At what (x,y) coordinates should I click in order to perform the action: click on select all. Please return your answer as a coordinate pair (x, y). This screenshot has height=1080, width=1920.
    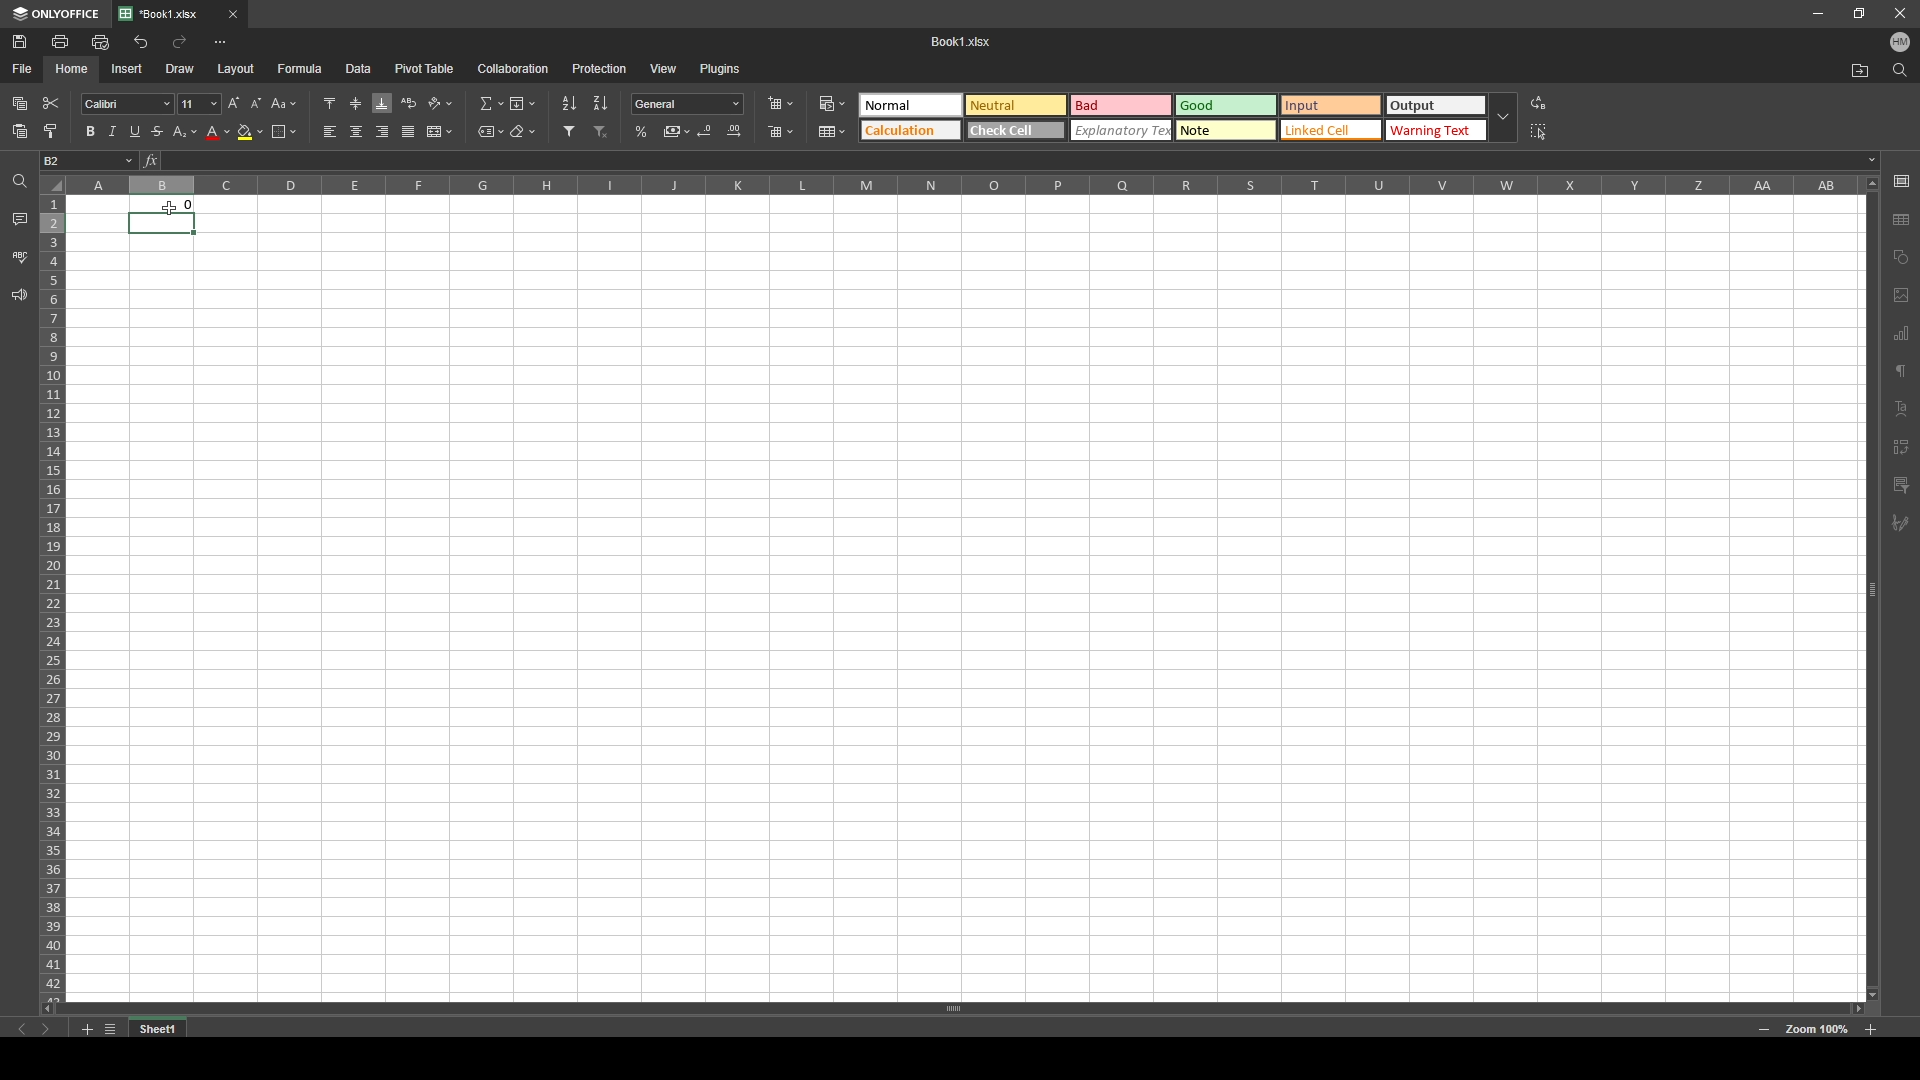
    Looking at the image, I should click on (1540, 132).